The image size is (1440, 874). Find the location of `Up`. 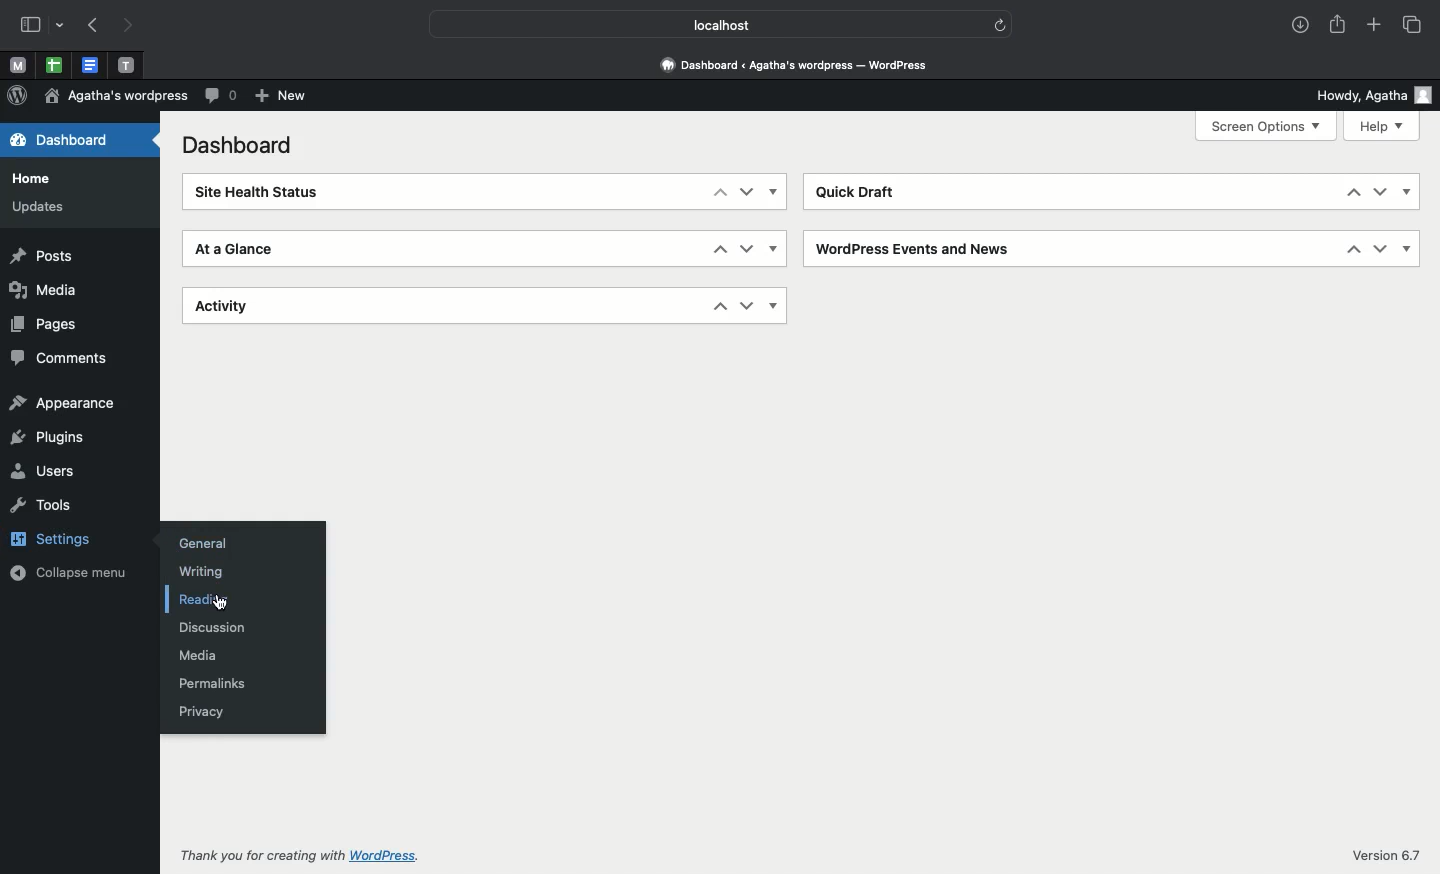

Up is located at coordinates (1357, 194).